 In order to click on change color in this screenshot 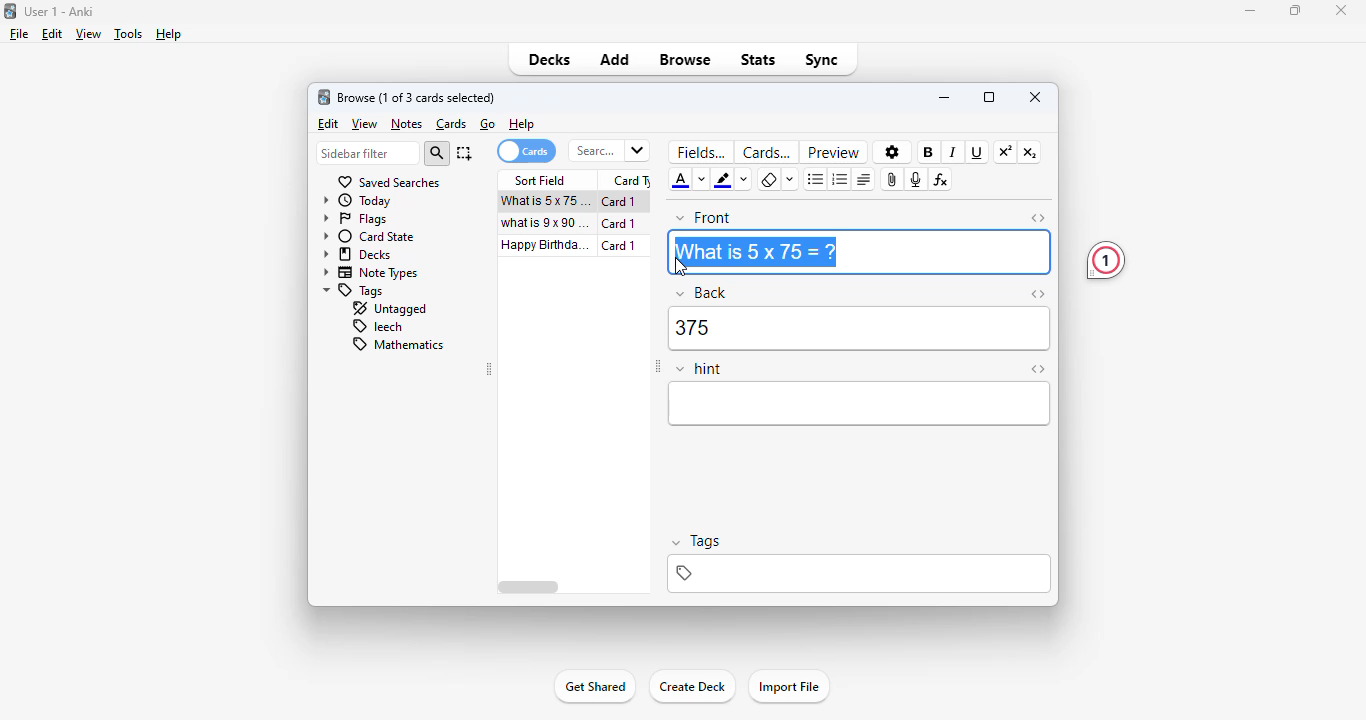, I will do `click(744, 181)`.